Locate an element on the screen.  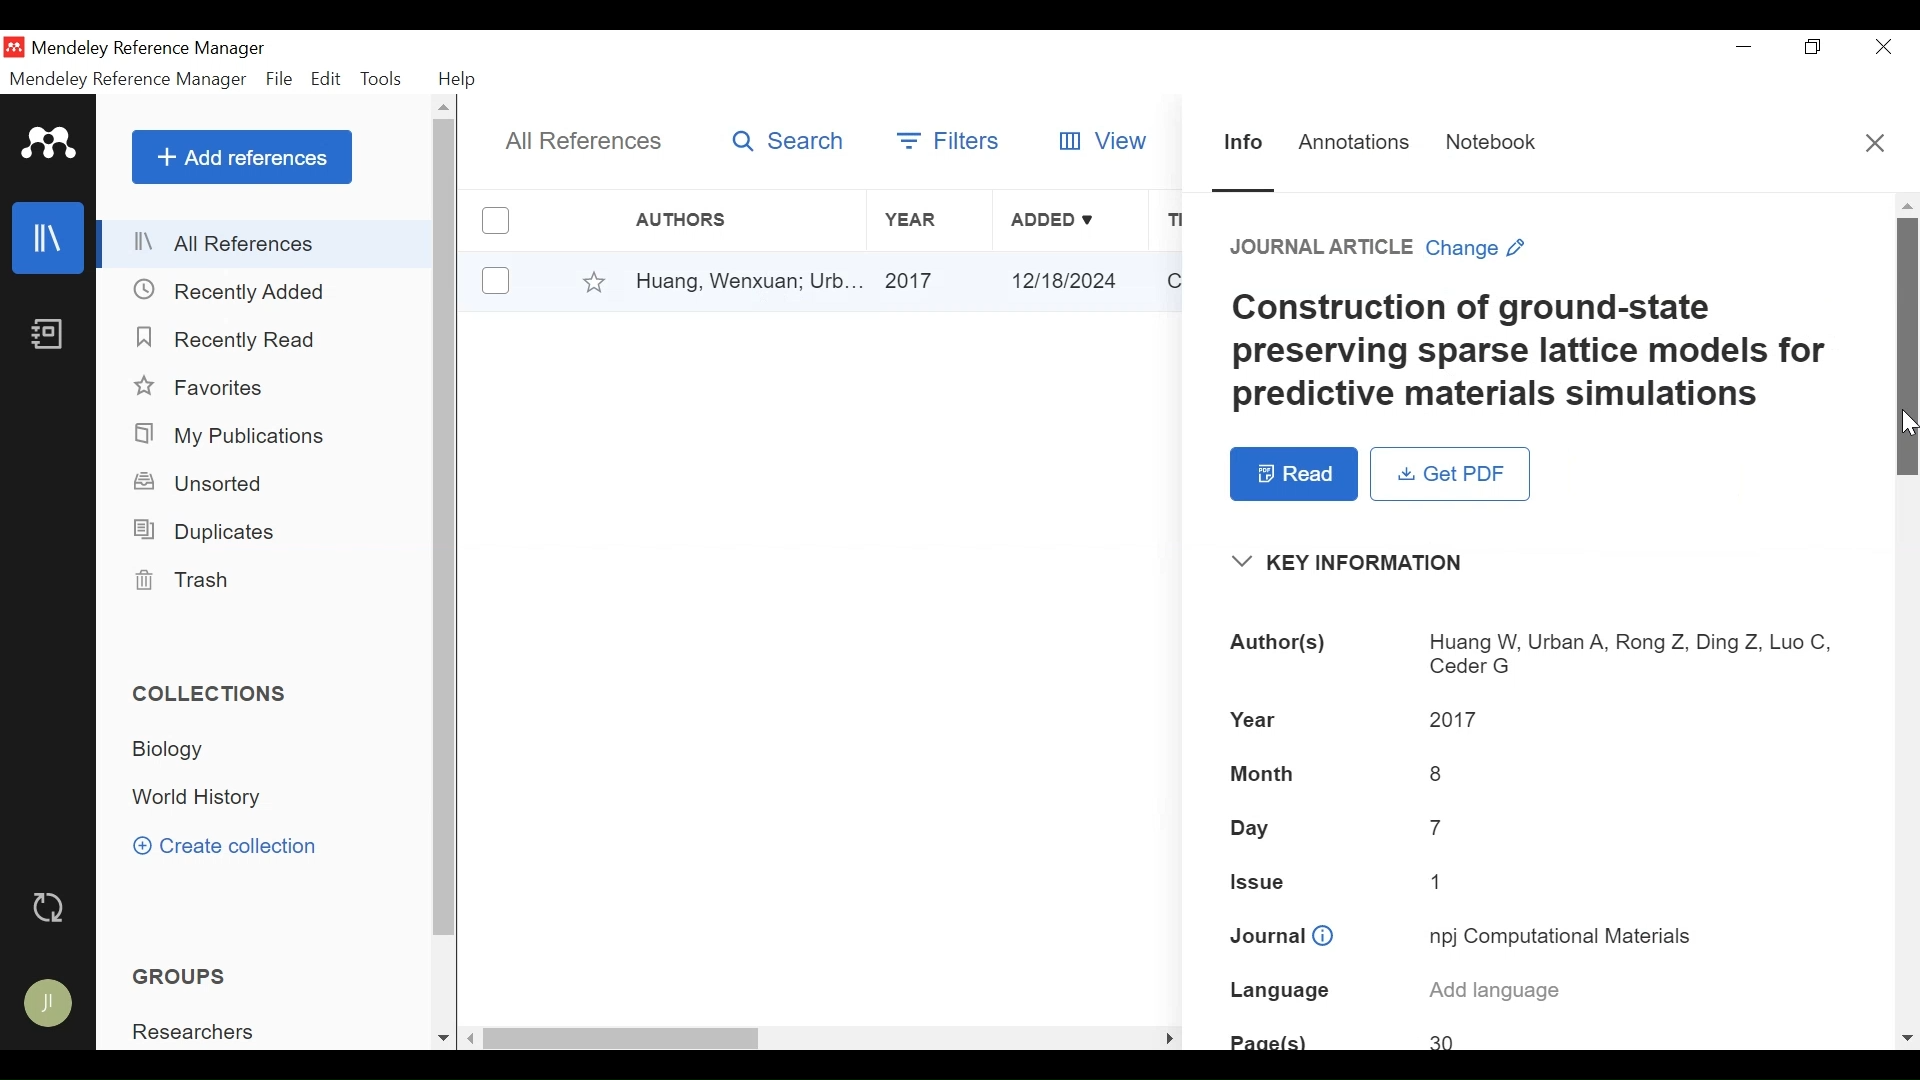
Avatar is located at coordinates (47, 1003).